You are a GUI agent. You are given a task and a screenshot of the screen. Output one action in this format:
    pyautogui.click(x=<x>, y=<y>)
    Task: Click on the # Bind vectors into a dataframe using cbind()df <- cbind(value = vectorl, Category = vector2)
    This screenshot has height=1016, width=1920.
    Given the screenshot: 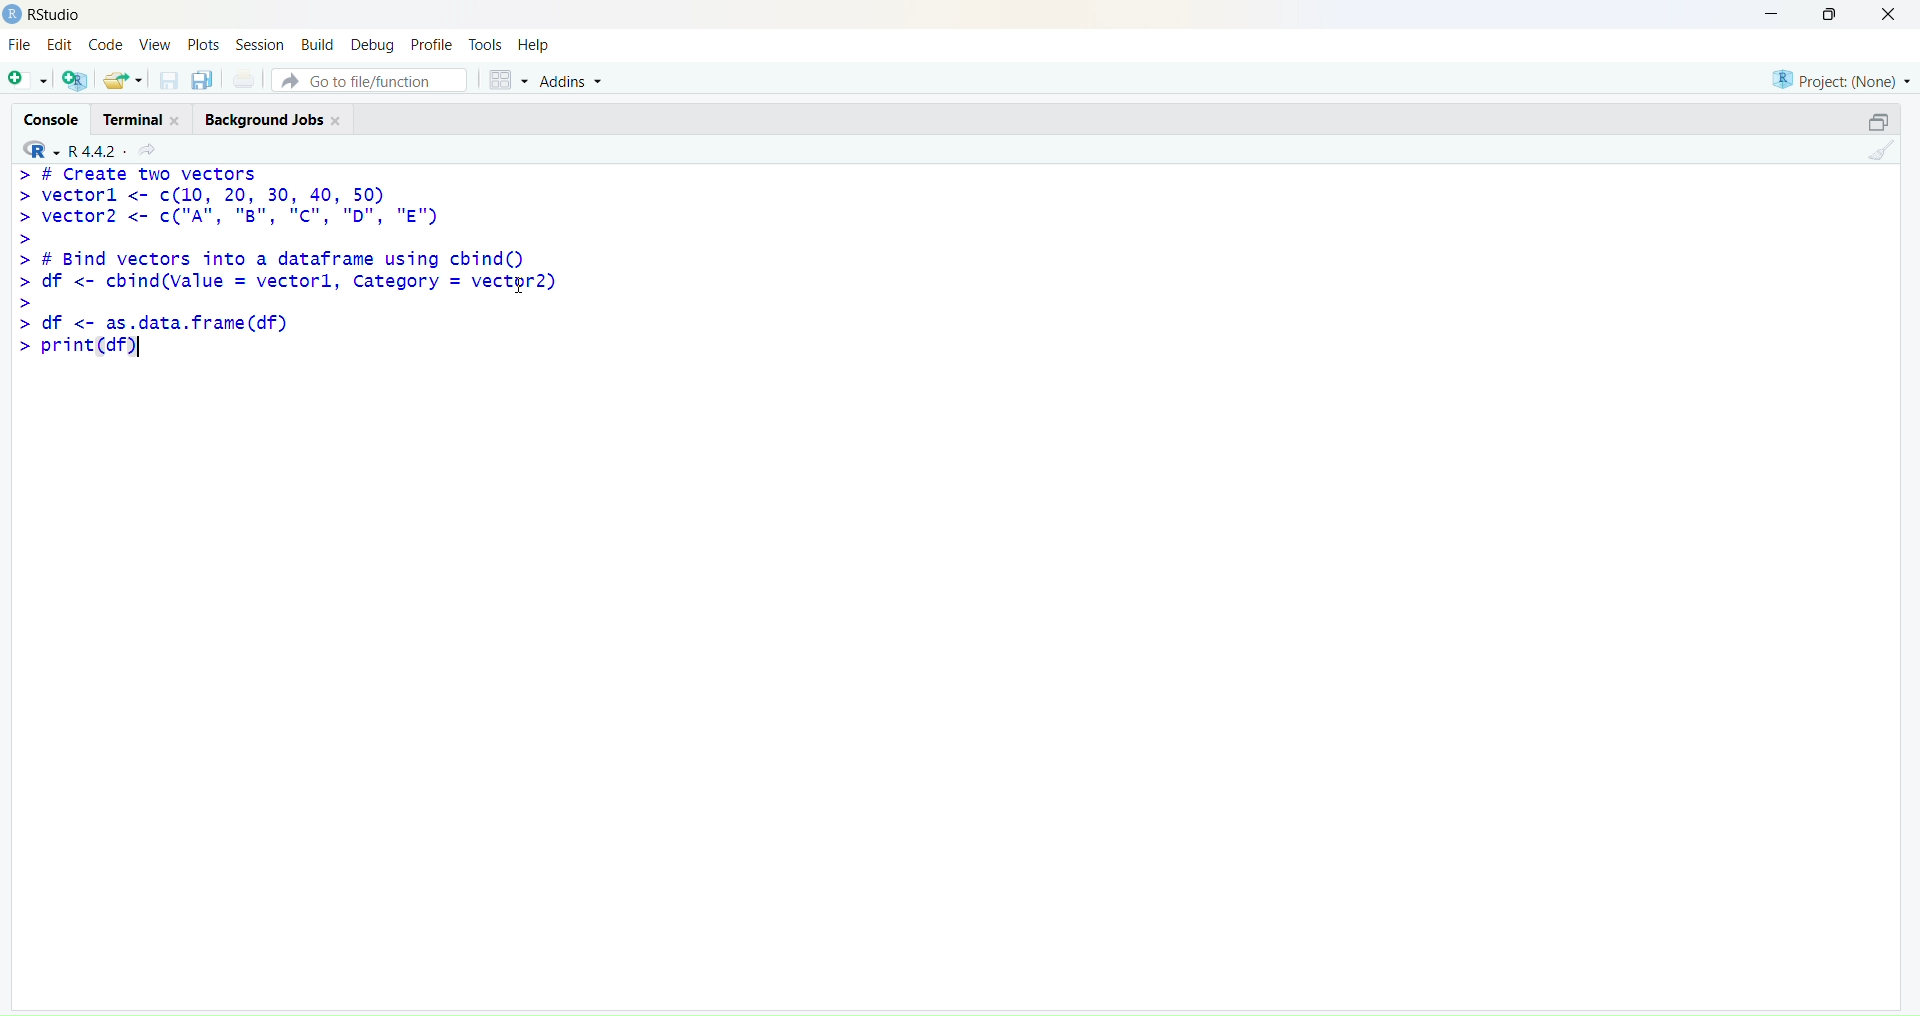 What is the action you would take?
    pyautogui.click(x=286, y=279)
    